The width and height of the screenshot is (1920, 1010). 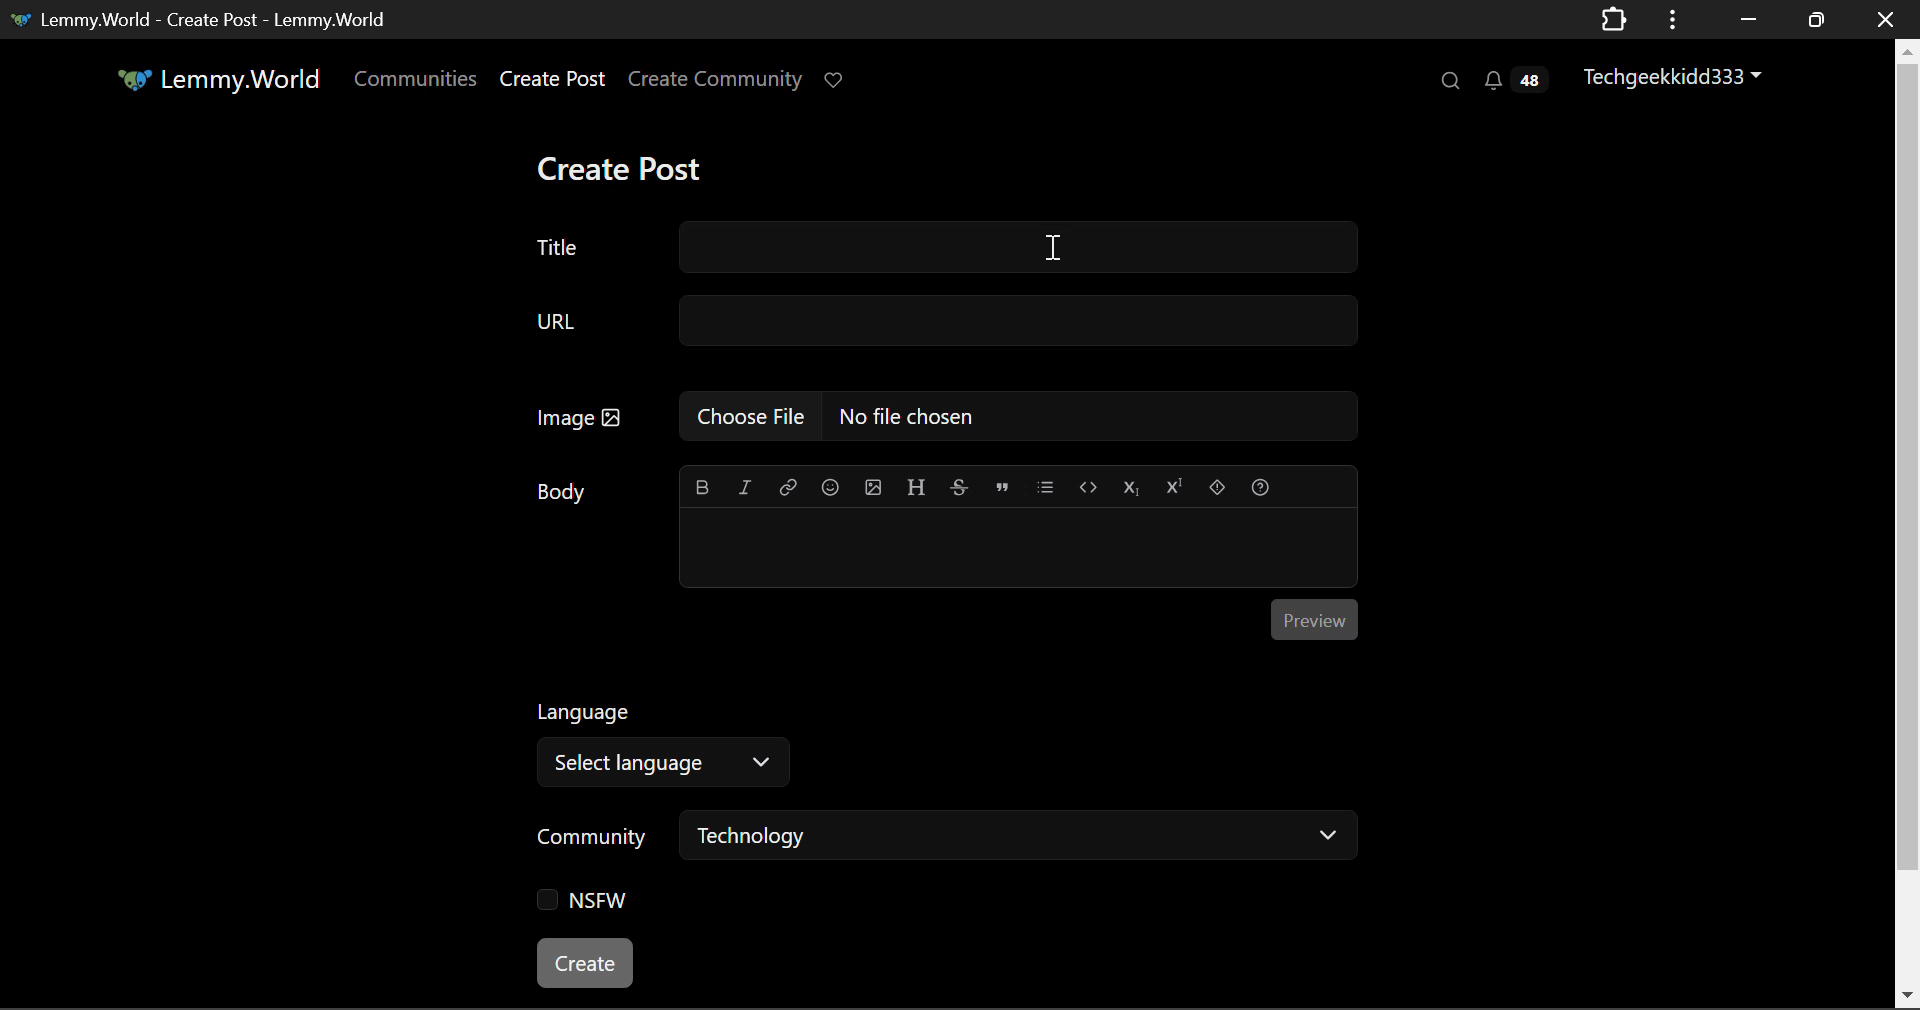 What do you see at coordinates (788, 485) in the screenshot?
I see `link` at bounding box center [788, 485].